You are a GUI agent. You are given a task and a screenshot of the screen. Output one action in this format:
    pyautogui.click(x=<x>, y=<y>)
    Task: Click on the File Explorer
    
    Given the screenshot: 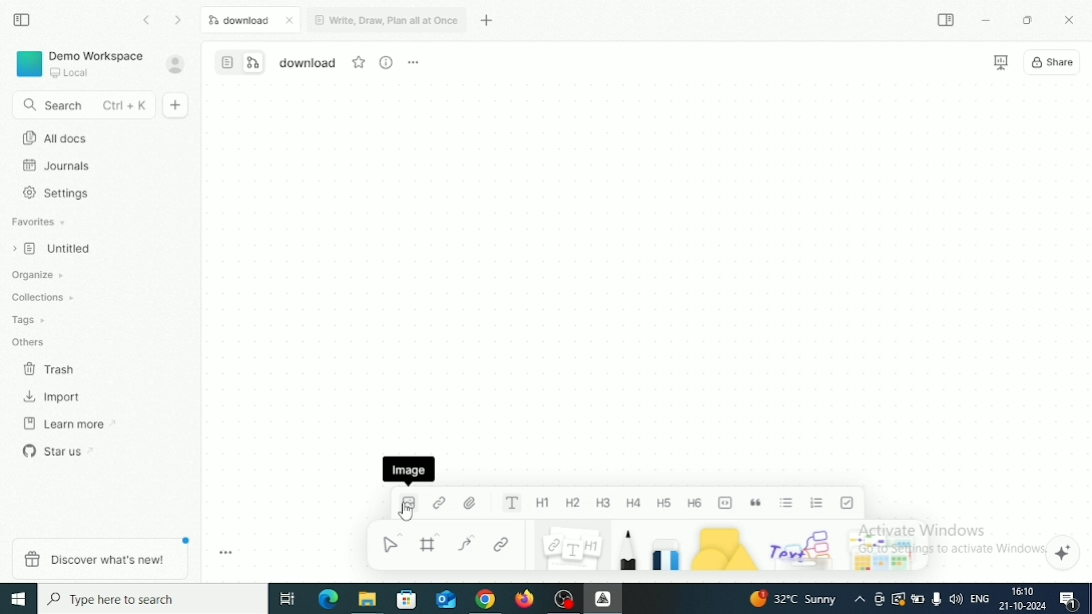 What is the action you would take?
    pyautogui.click(x=366, y=600)
    